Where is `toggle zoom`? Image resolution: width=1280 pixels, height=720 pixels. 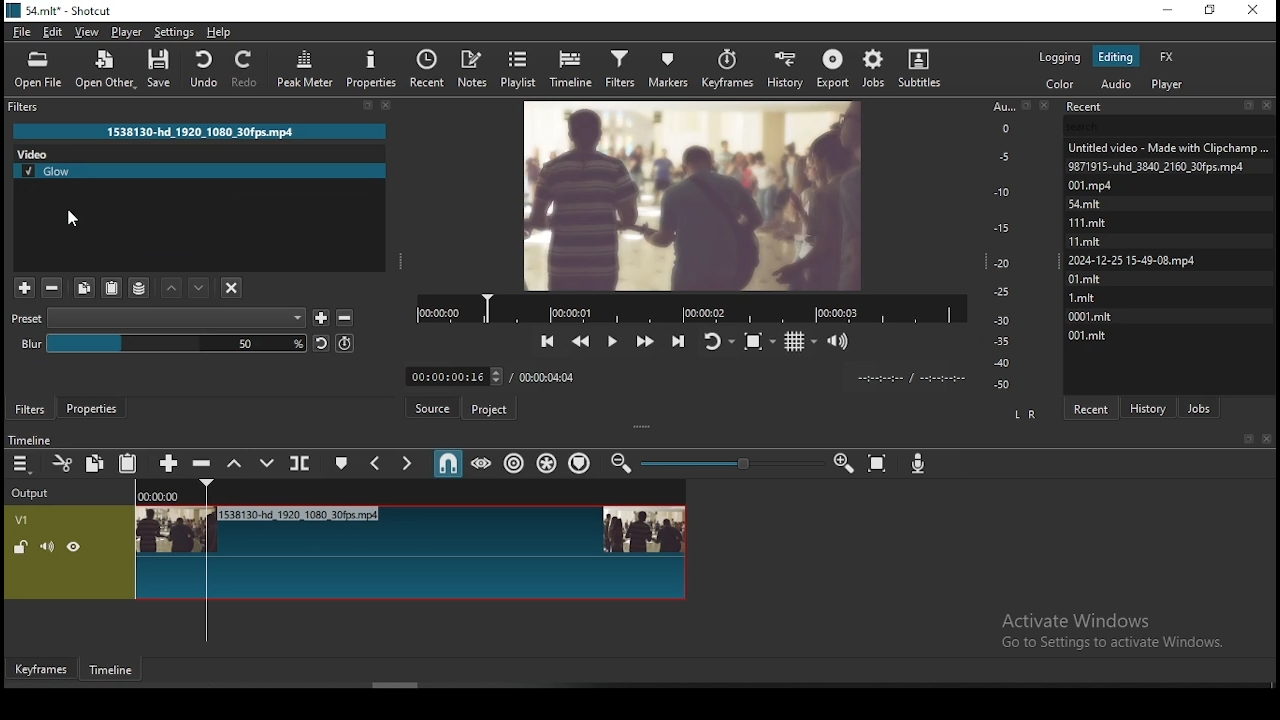 toggle zoom is located at coordinates (761, 339).